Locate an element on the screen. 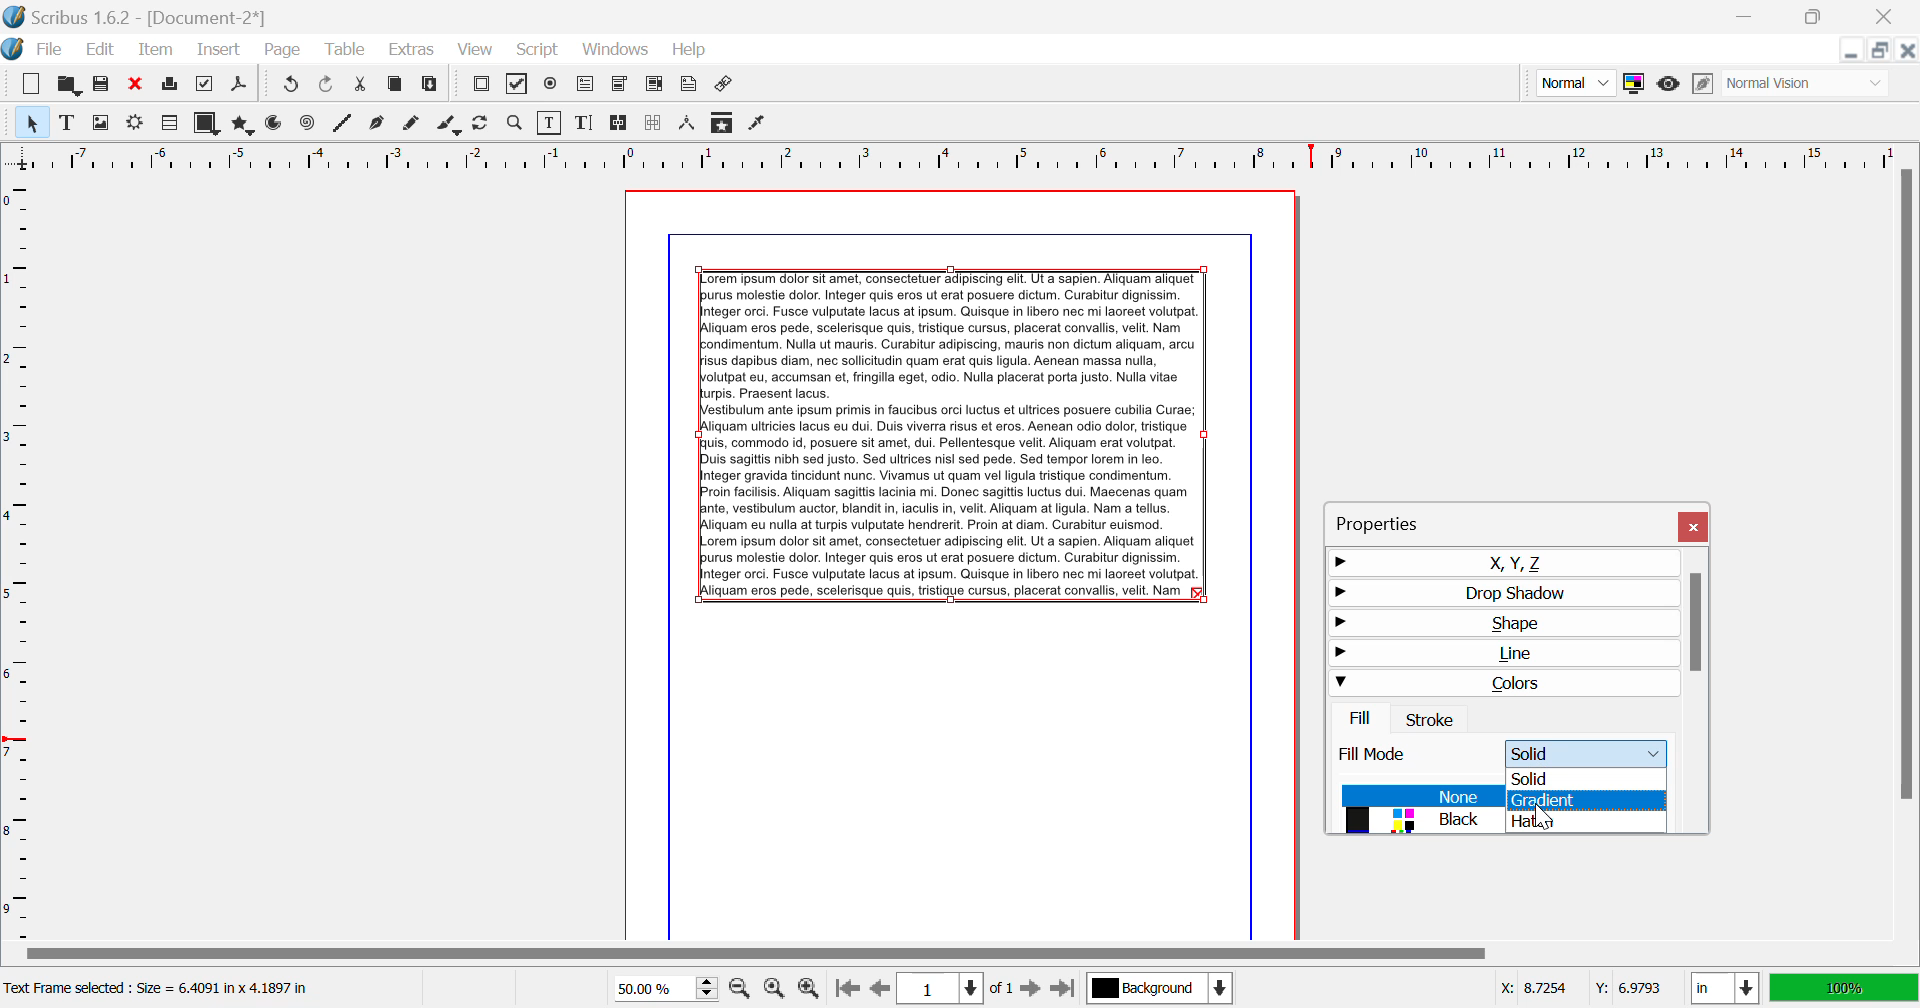 Image resolution: width=1920 pixels, height=1008 pixels. Zoom 50% is located at coordinates (658, 988).